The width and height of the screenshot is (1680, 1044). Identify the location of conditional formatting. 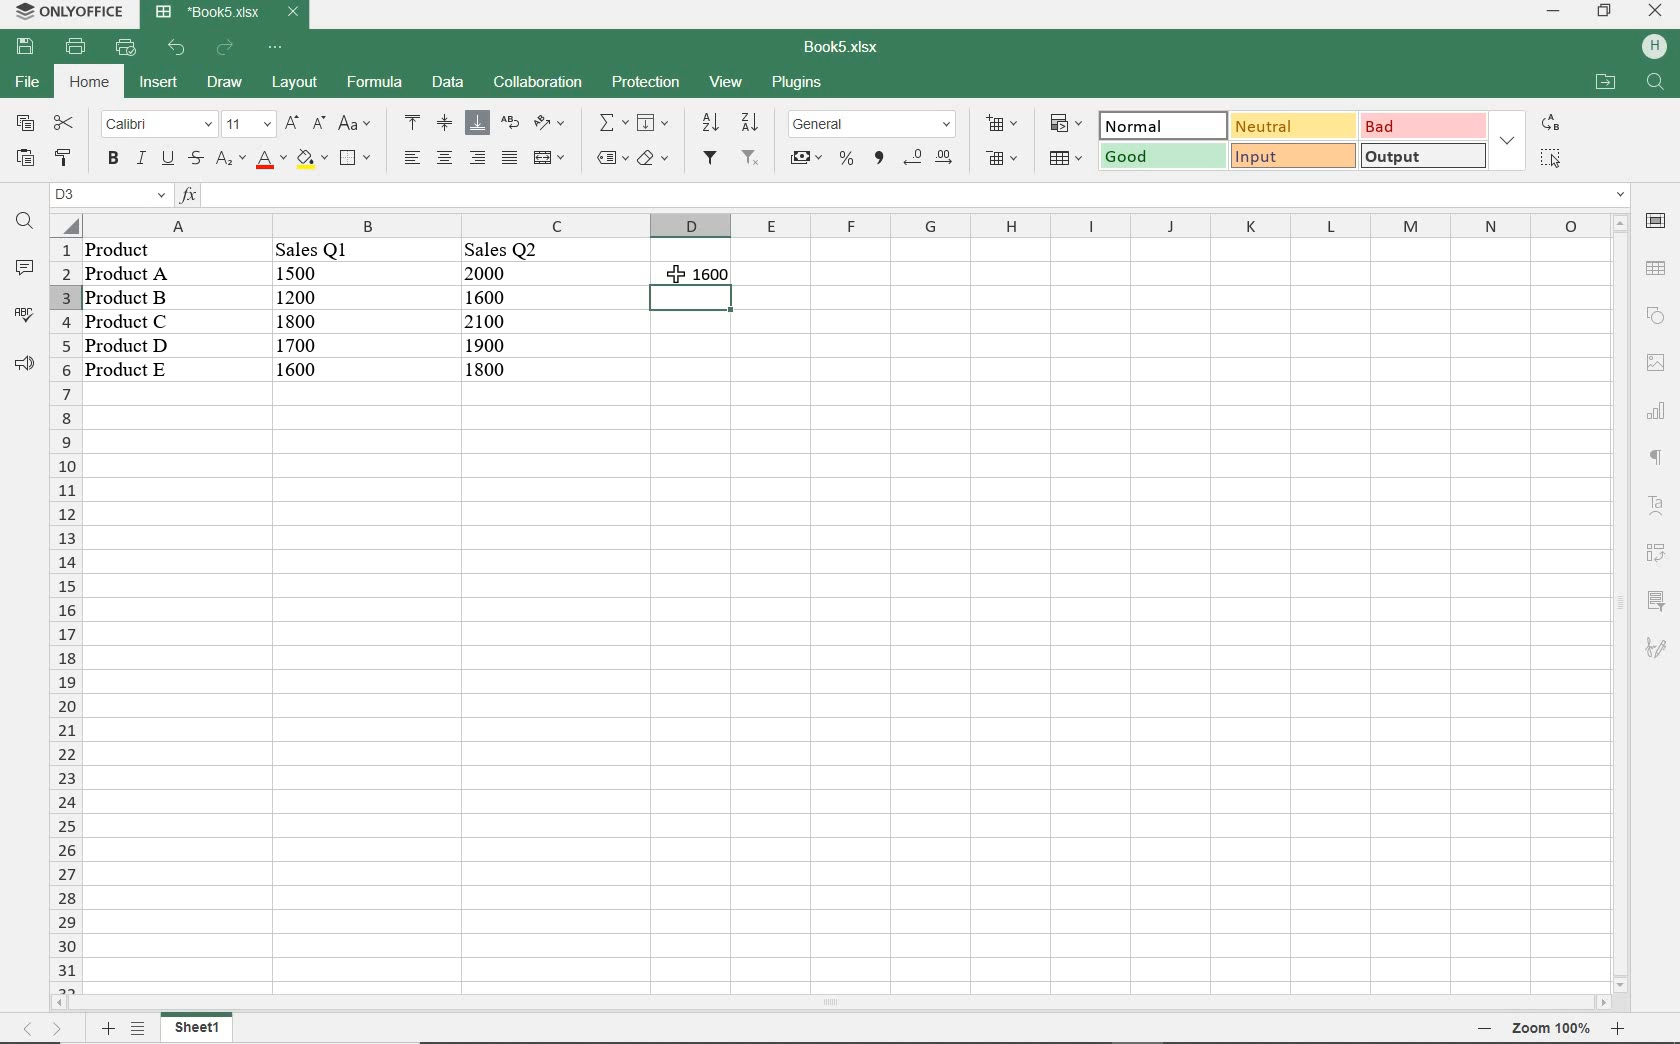
(1067, 125).